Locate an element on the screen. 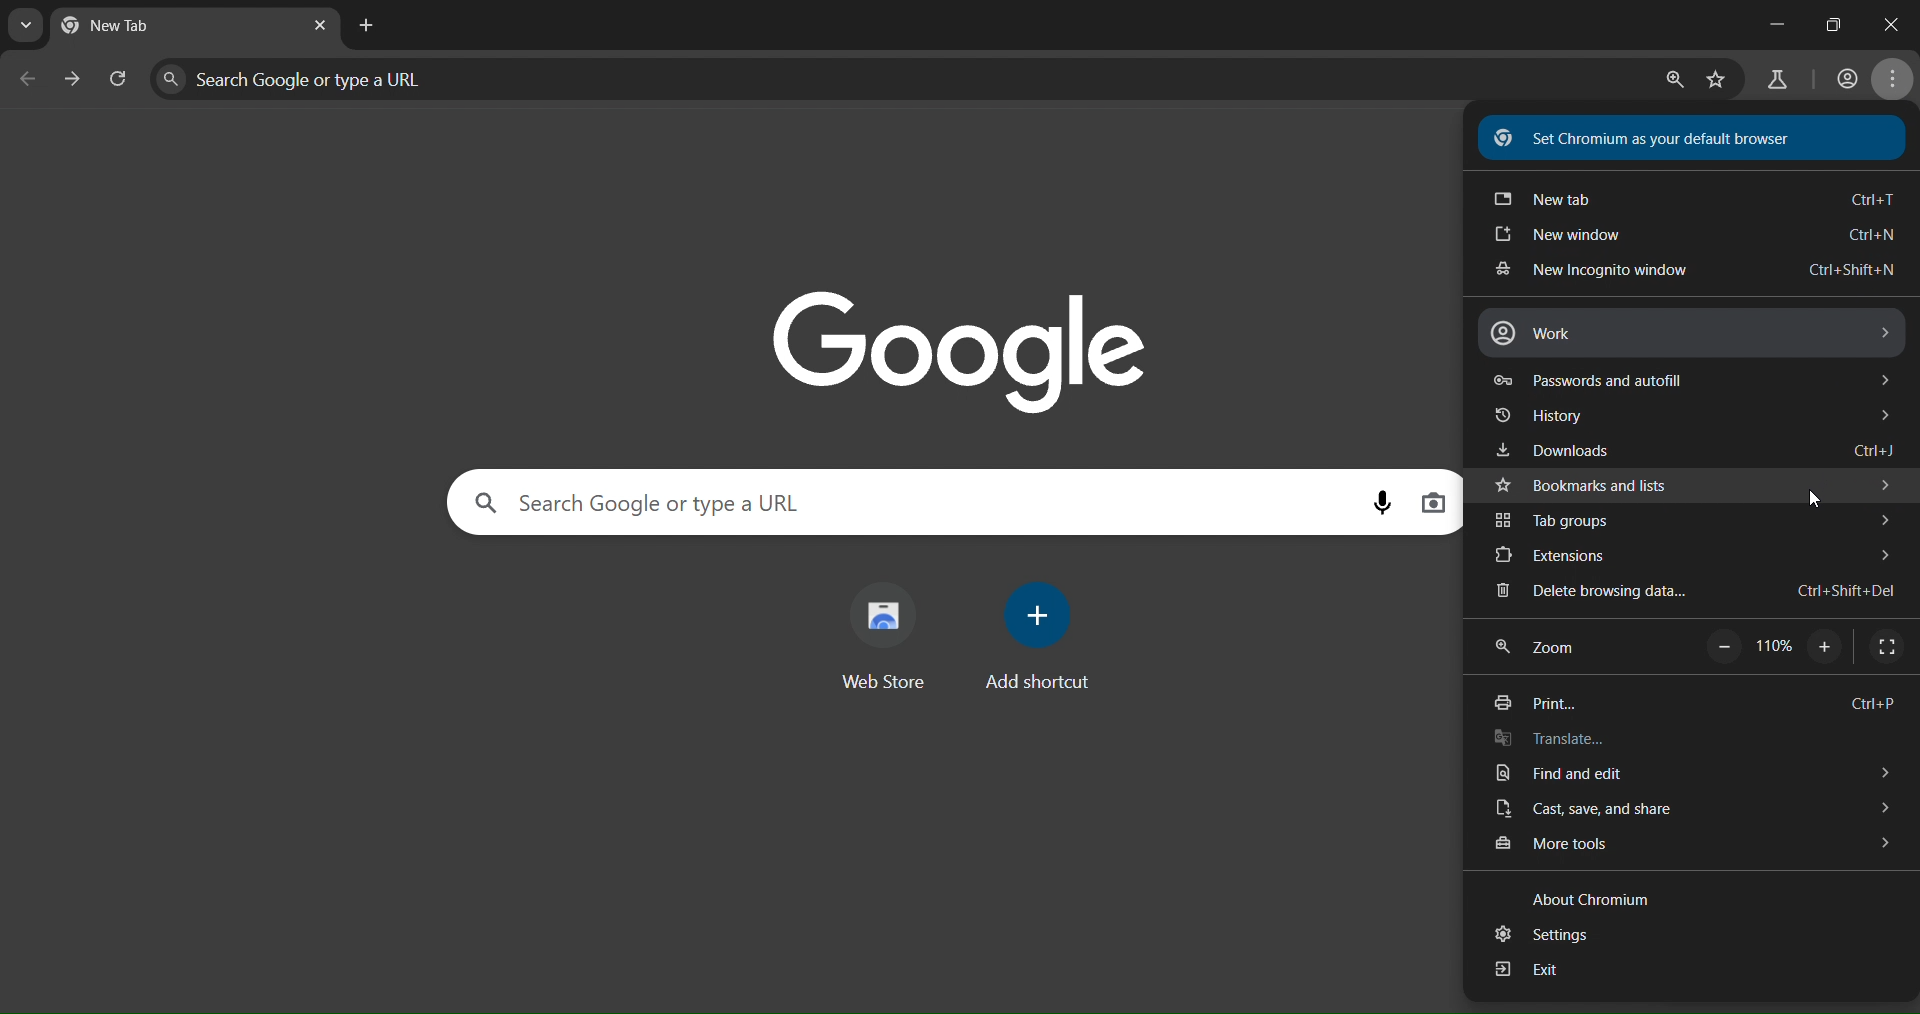 This screenshot has height=1014, width=1920. print is located at coordinates (1694, 696).